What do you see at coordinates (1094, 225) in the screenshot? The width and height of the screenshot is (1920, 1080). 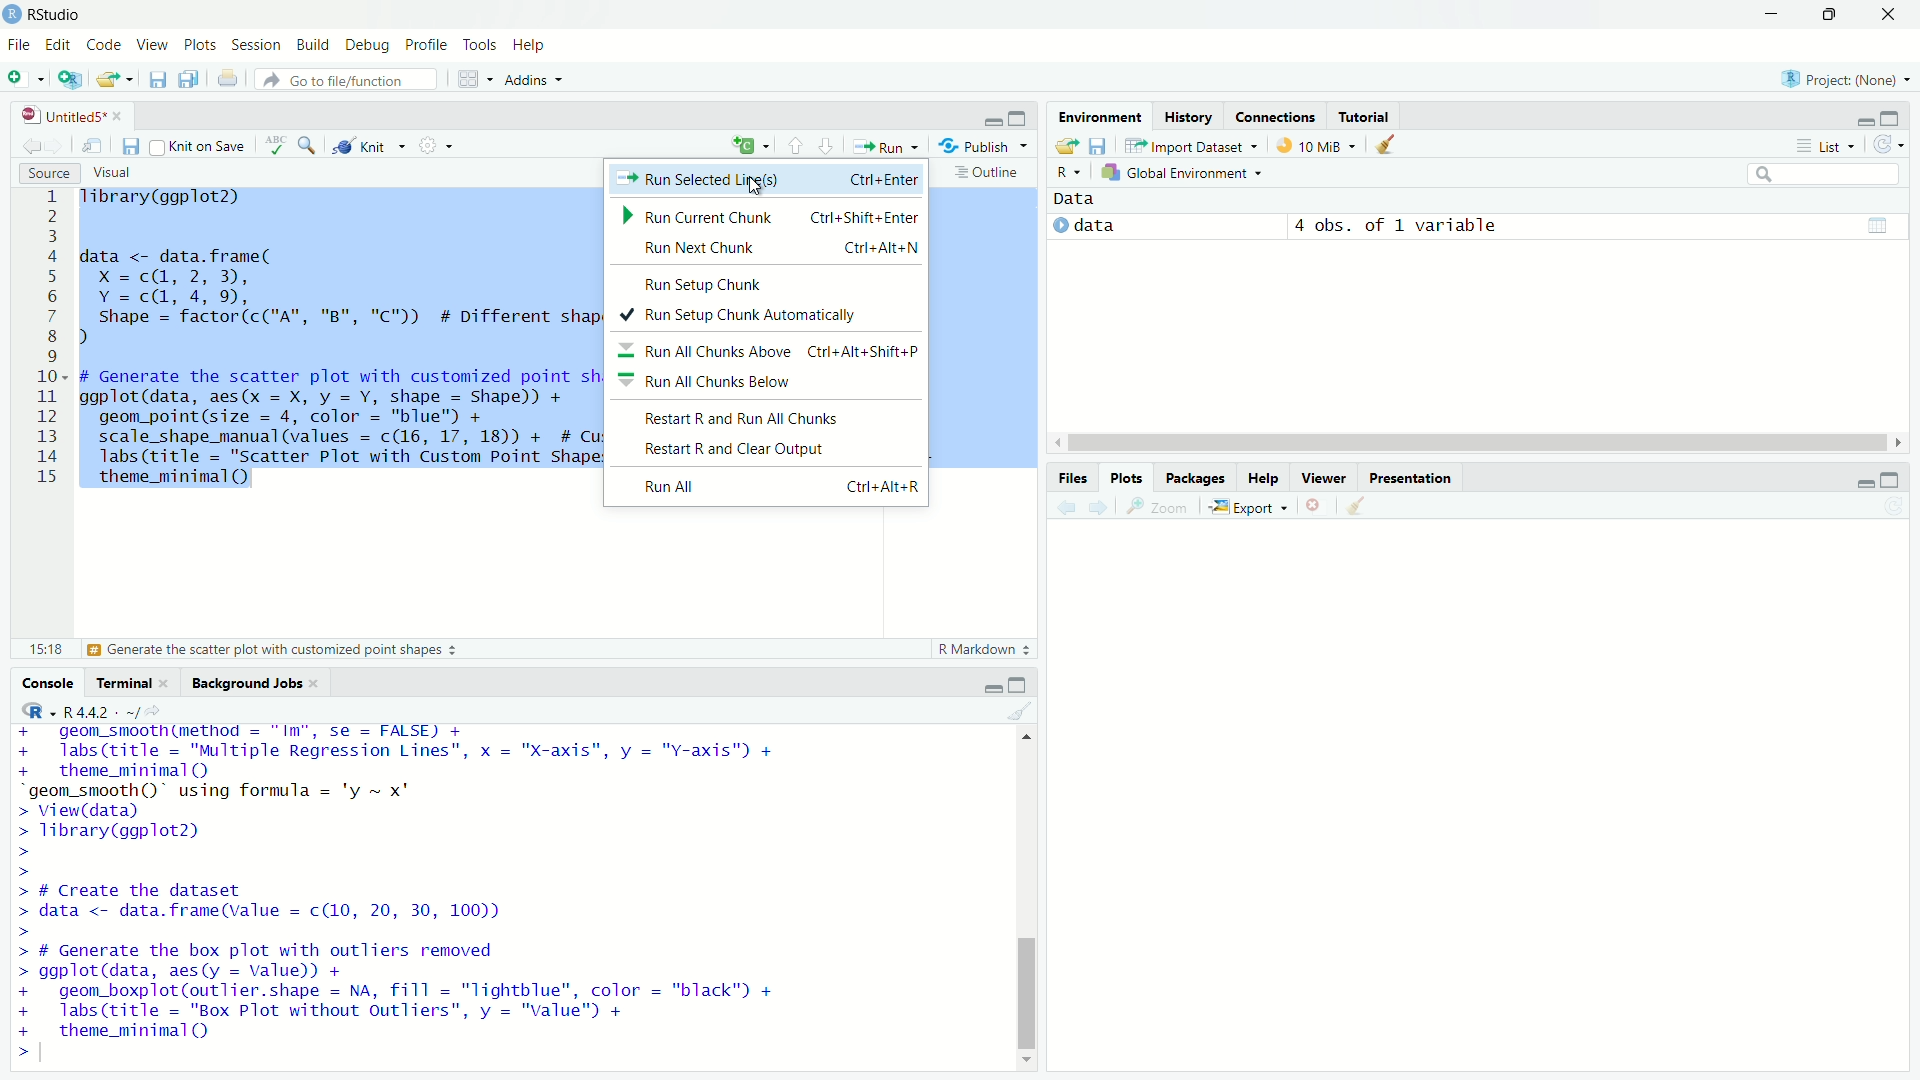 I see `data` at bounding box center [1094, 225].